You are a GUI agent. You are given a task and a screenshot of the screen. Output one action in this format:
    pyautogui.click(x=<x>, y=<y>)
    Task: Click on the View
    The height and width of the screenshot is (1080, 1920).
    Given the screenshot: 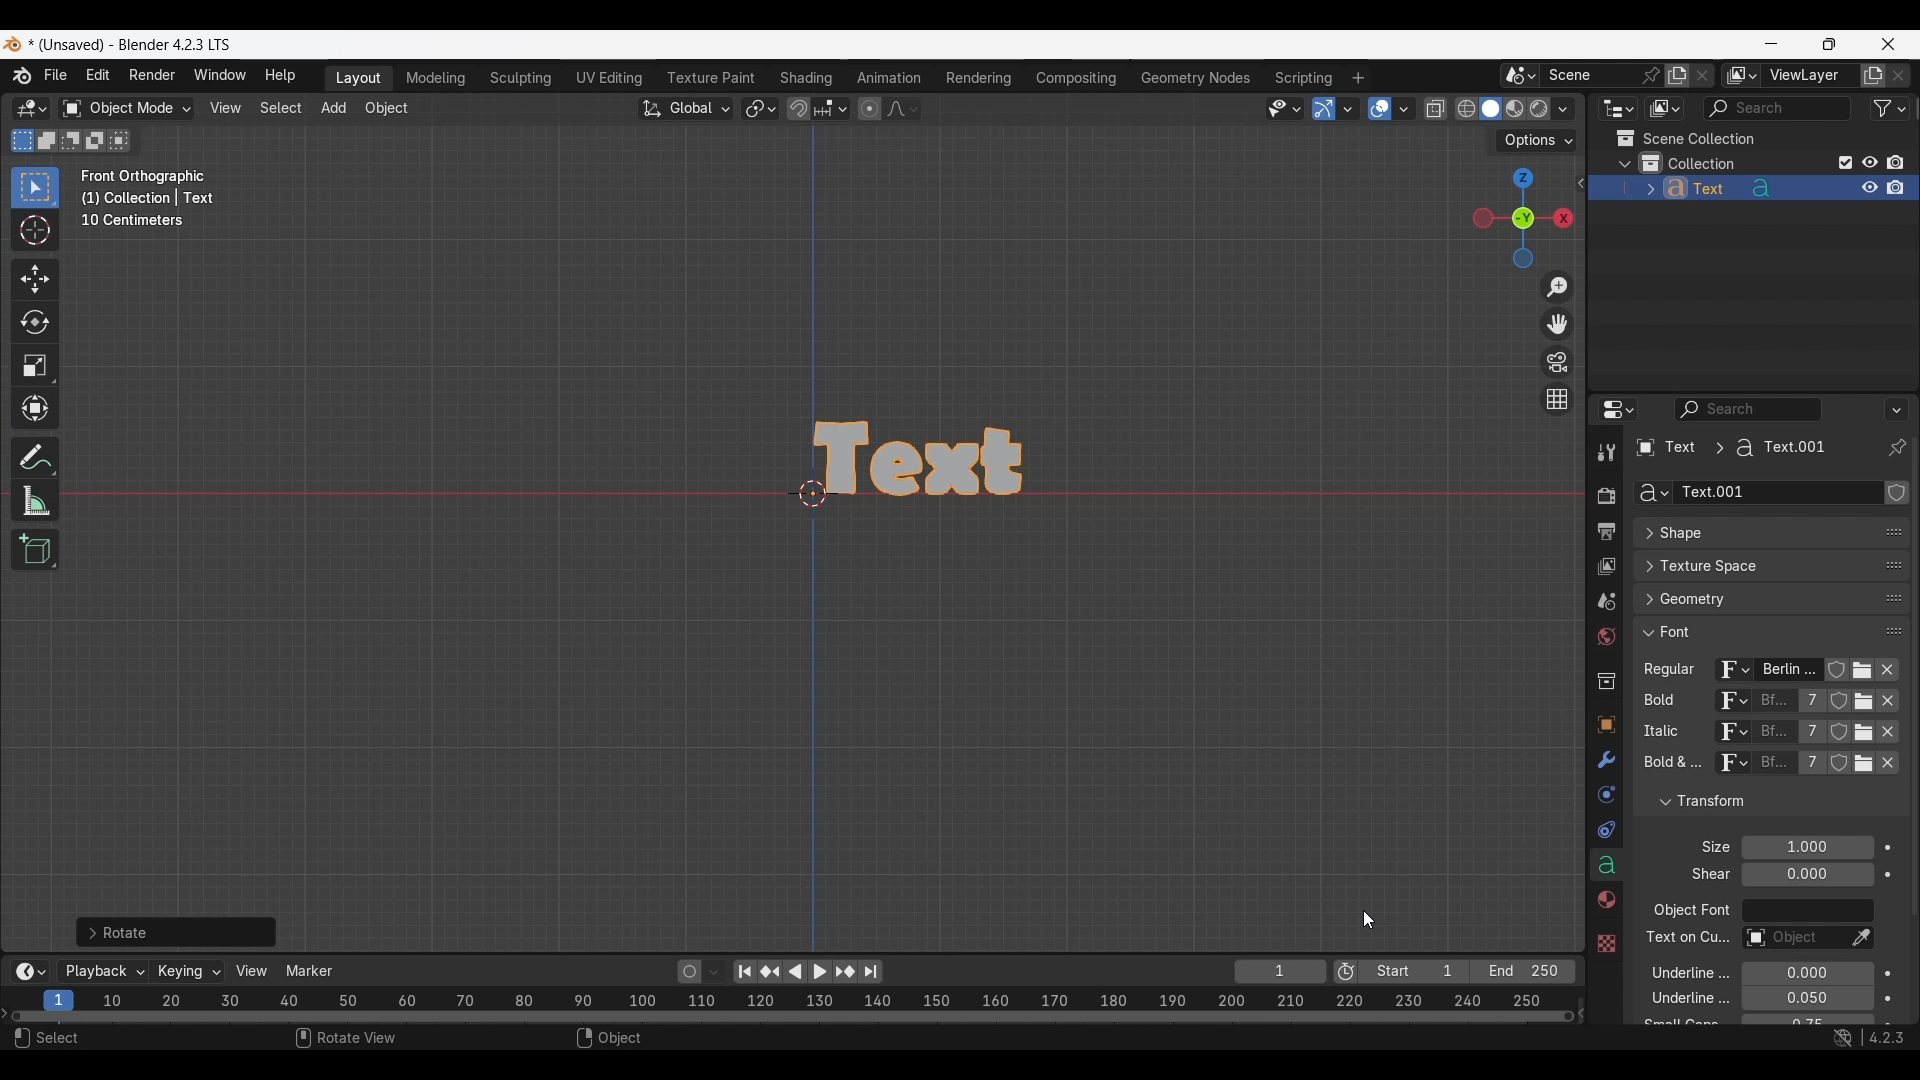 What is the action you would take?
    pyautogui.click(x=252, y=971)
    